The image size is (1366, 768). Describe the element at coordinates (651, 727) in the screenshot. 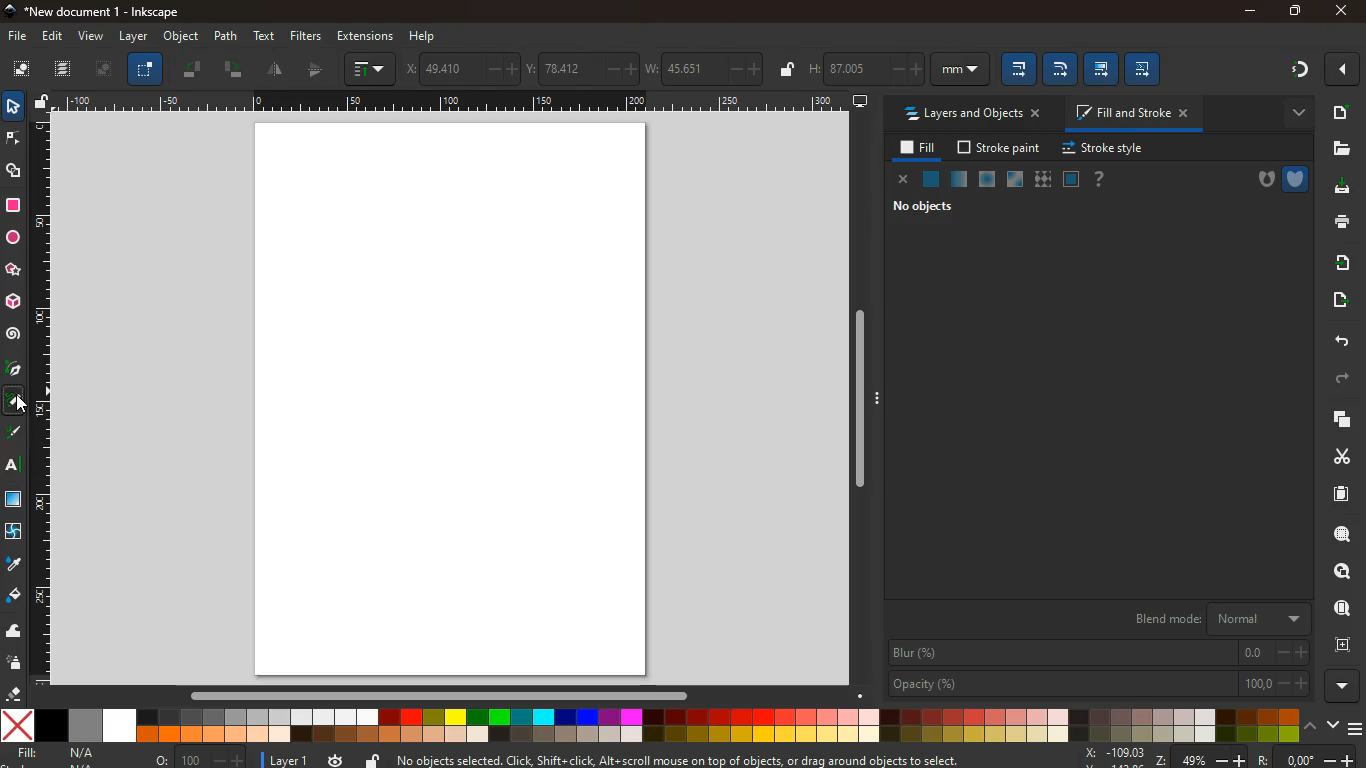

I see `color` at that location.